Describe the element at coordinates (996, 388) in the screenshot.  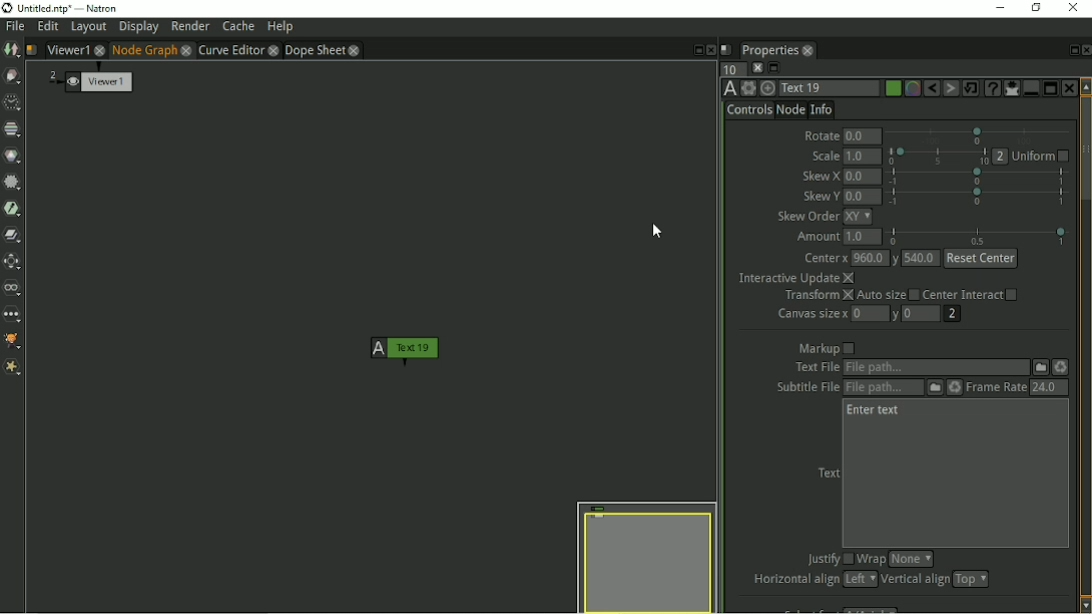
I see `Frame Rate` at that location.